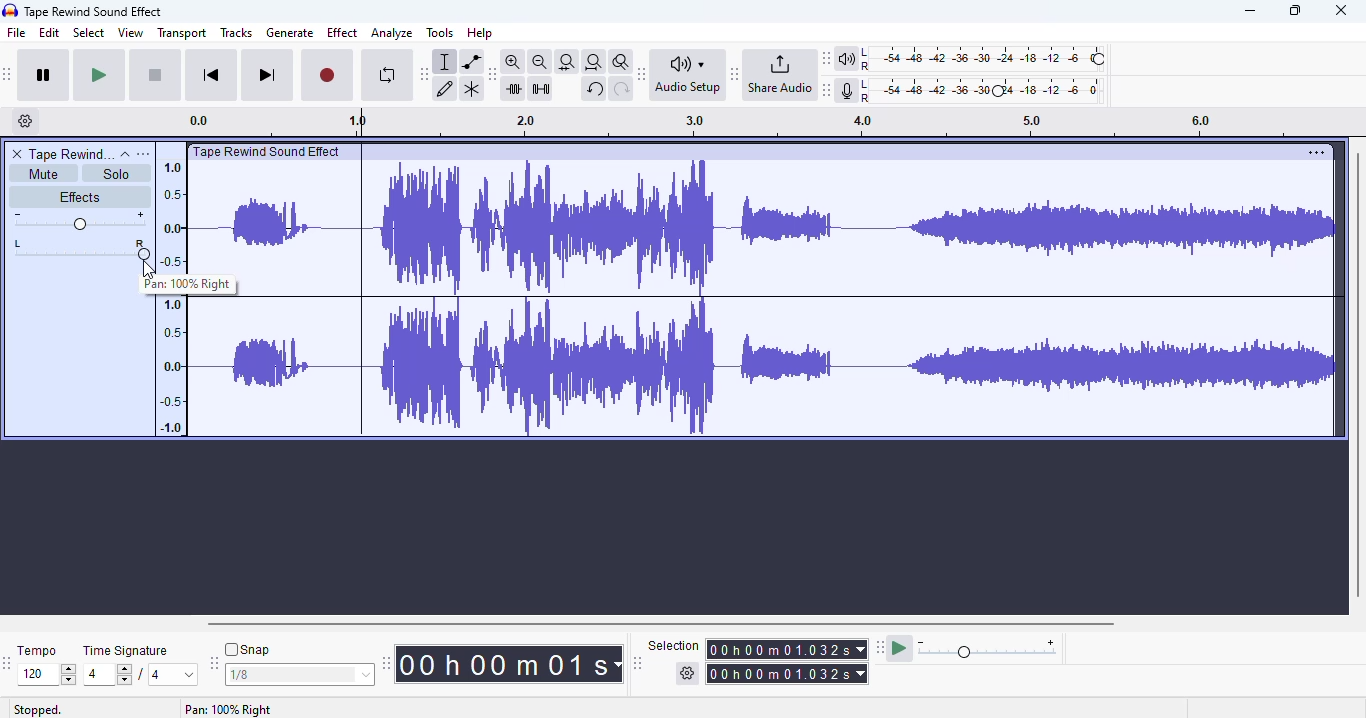  What do you see at coordinates (472, 62) in the screenshot?
I see `envelope tool` at bounding box center [472, 62].